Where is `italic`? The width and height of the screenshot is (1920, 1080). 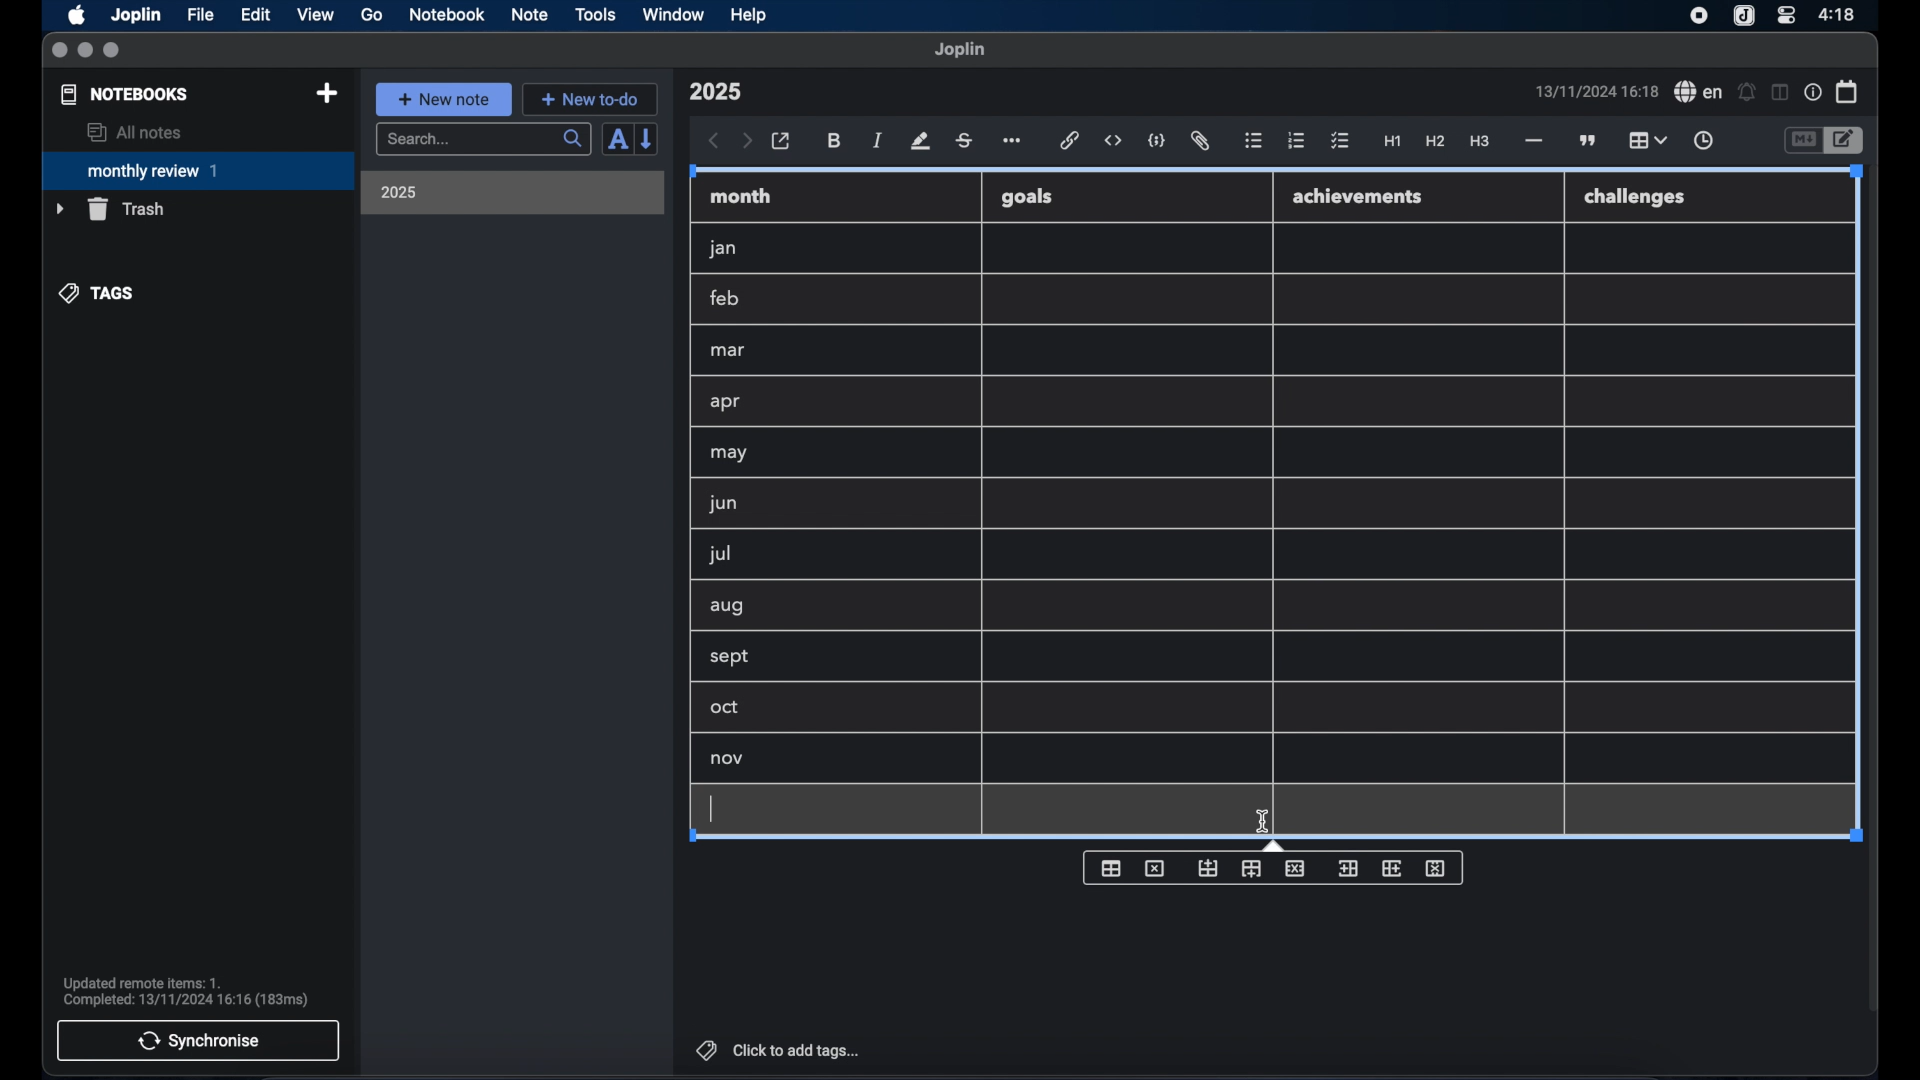 italic is located at coordinates (878, 140).